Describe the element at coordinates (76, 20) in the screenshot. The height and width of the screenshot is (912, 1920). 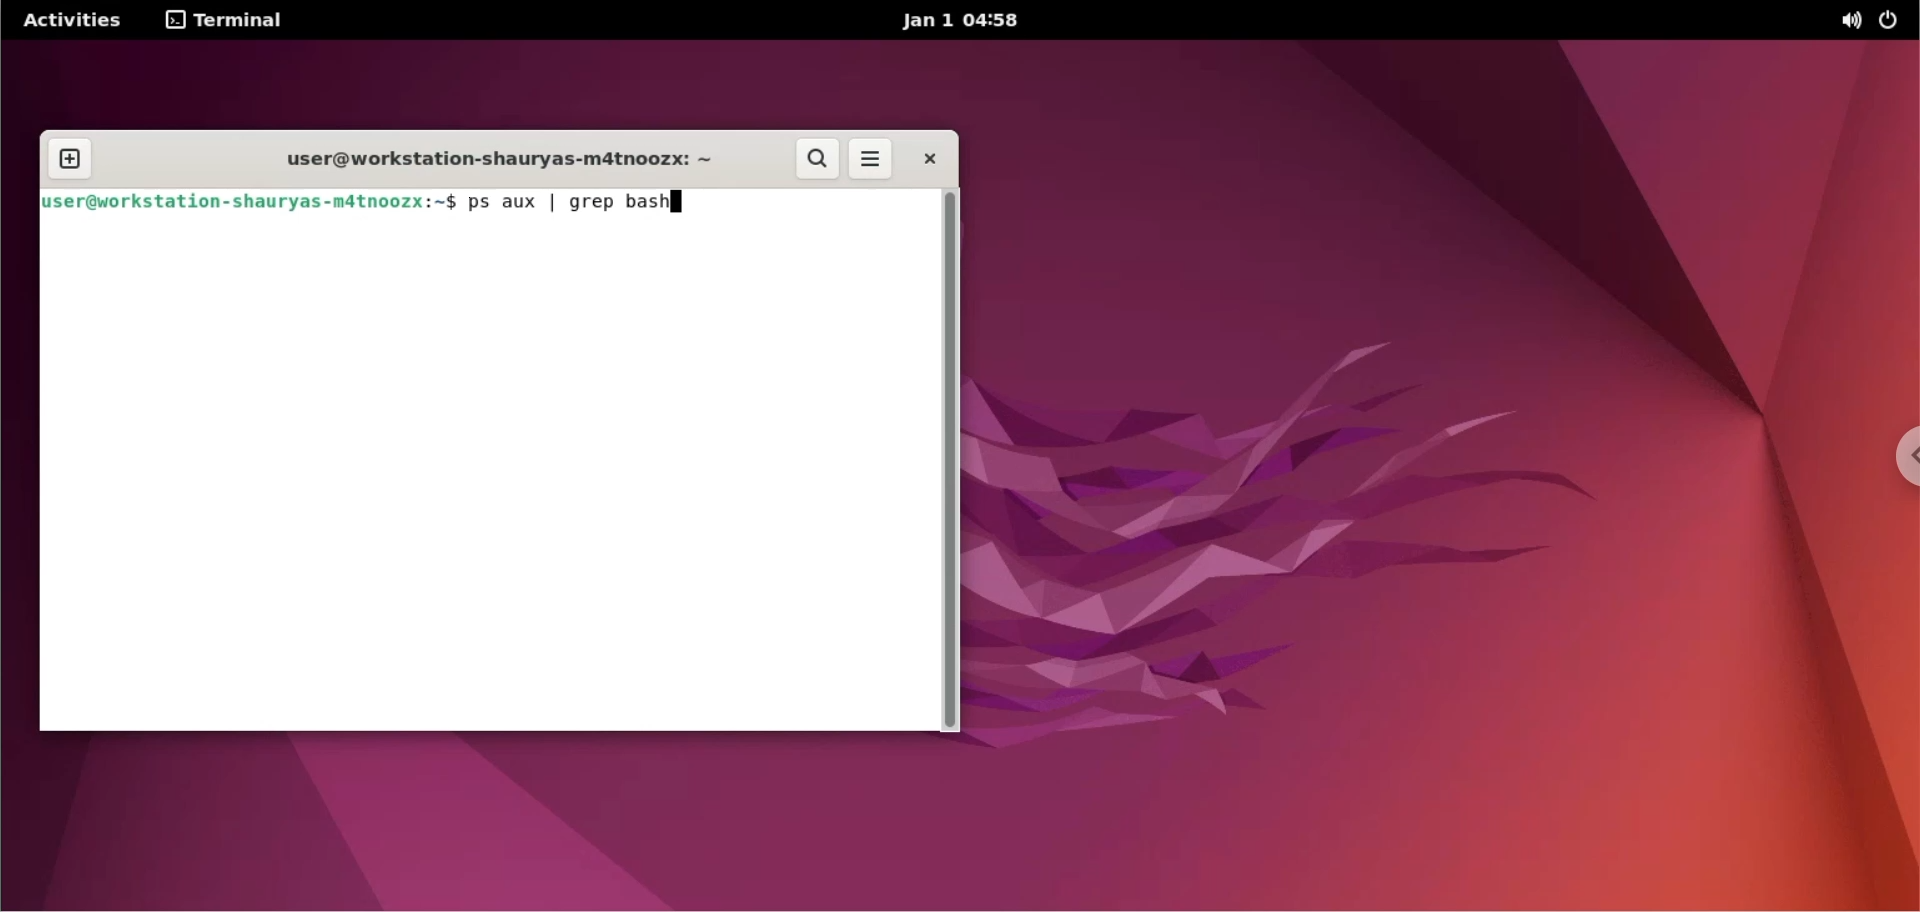
I see `Activities` at that location.